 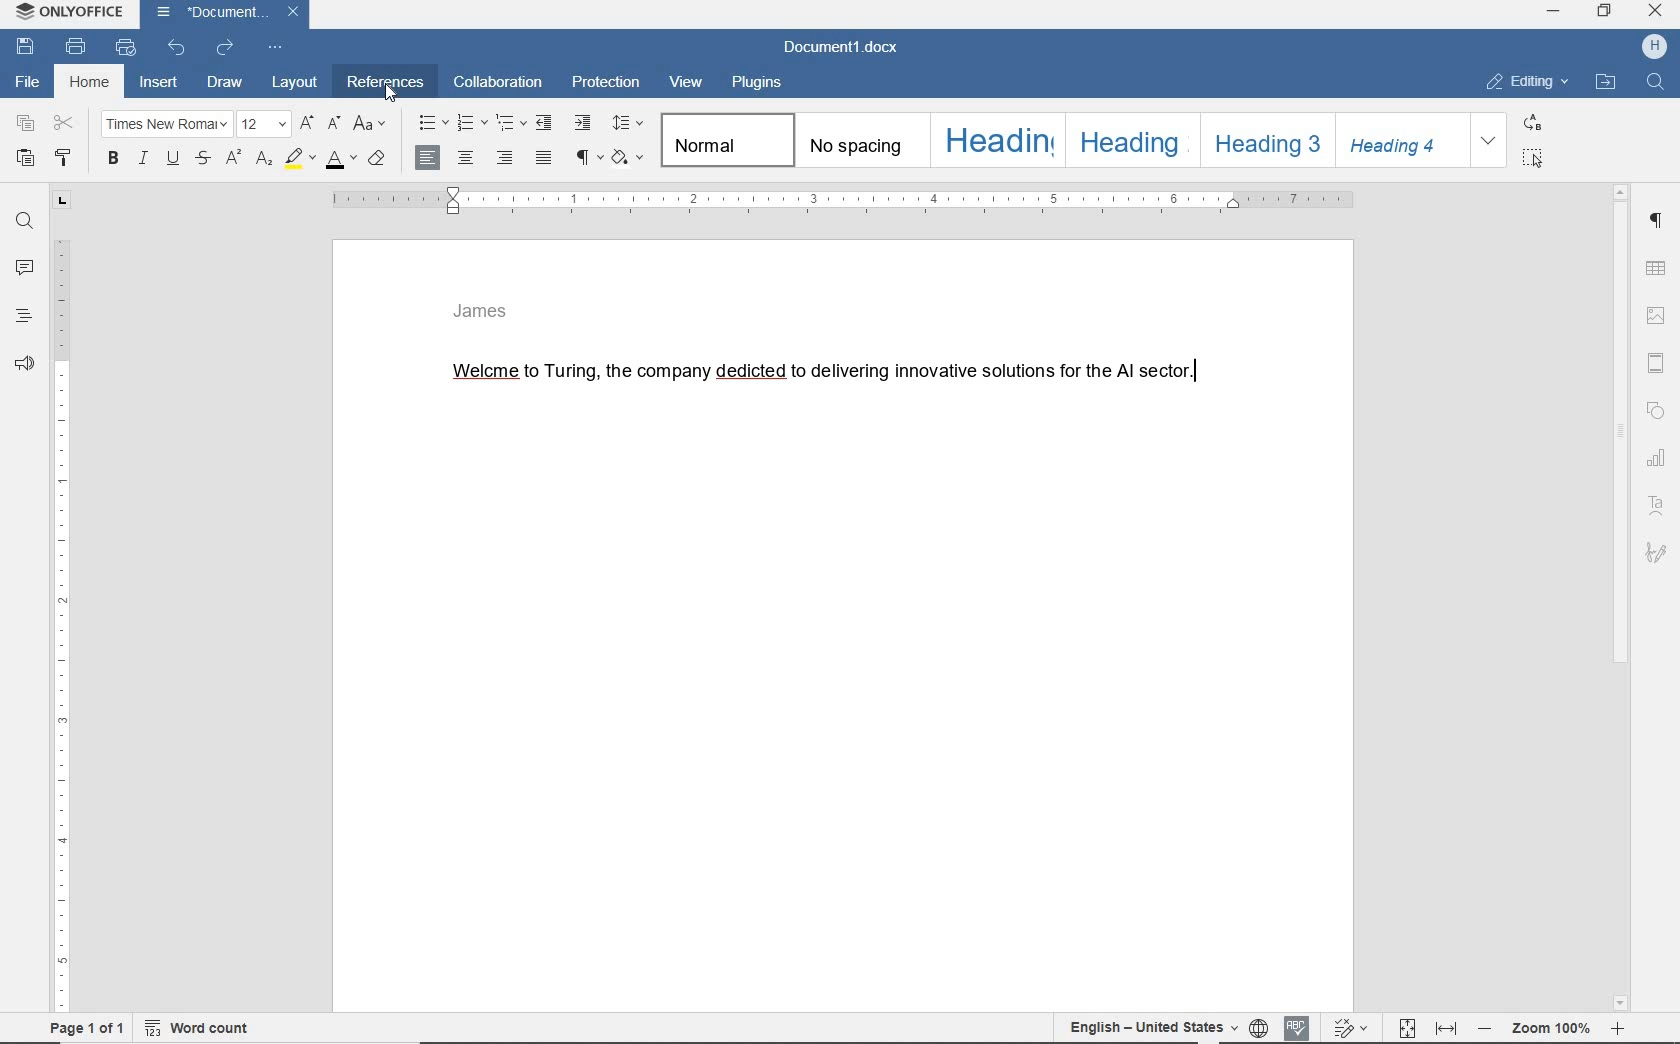 What do you see at coordinates (761, 84) in the screenshot?
I see `plugins` at bounding box center [761, 84].